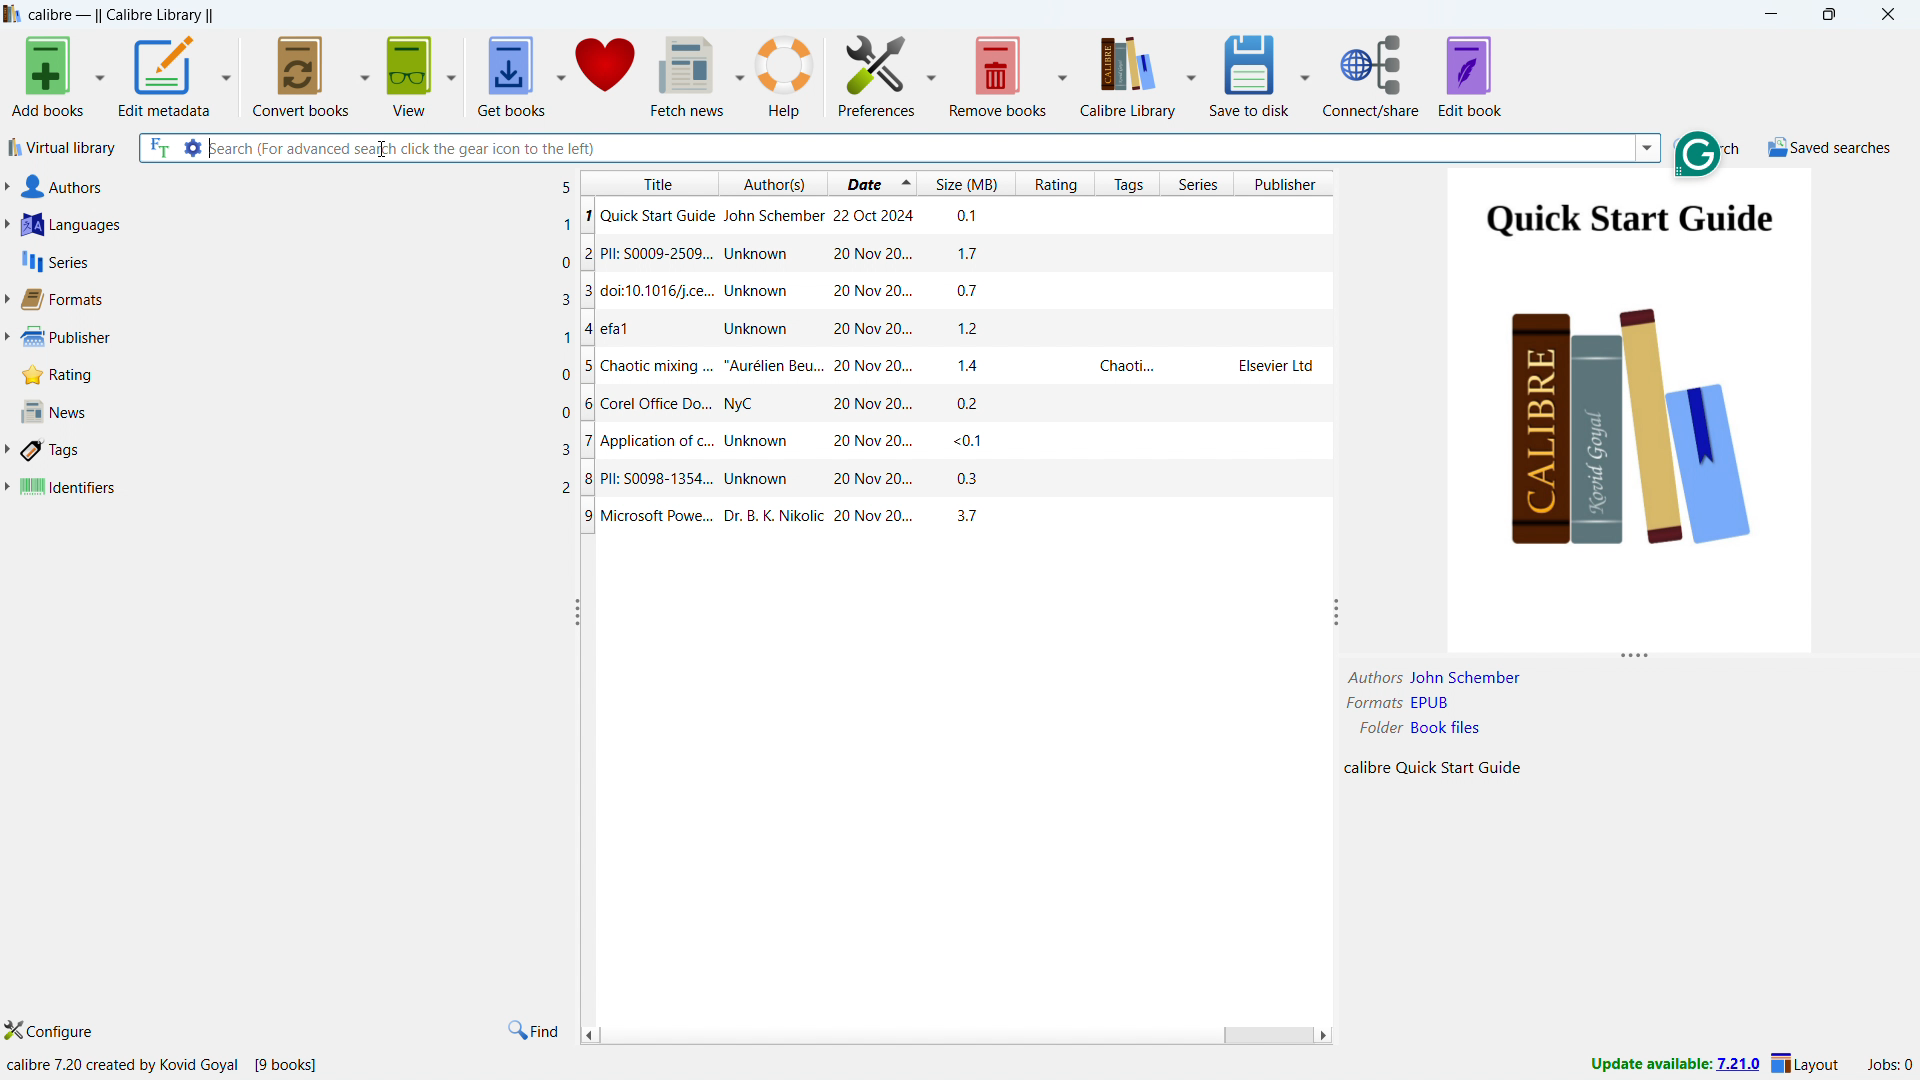  I want to click on expand authors, so click(6, 186).